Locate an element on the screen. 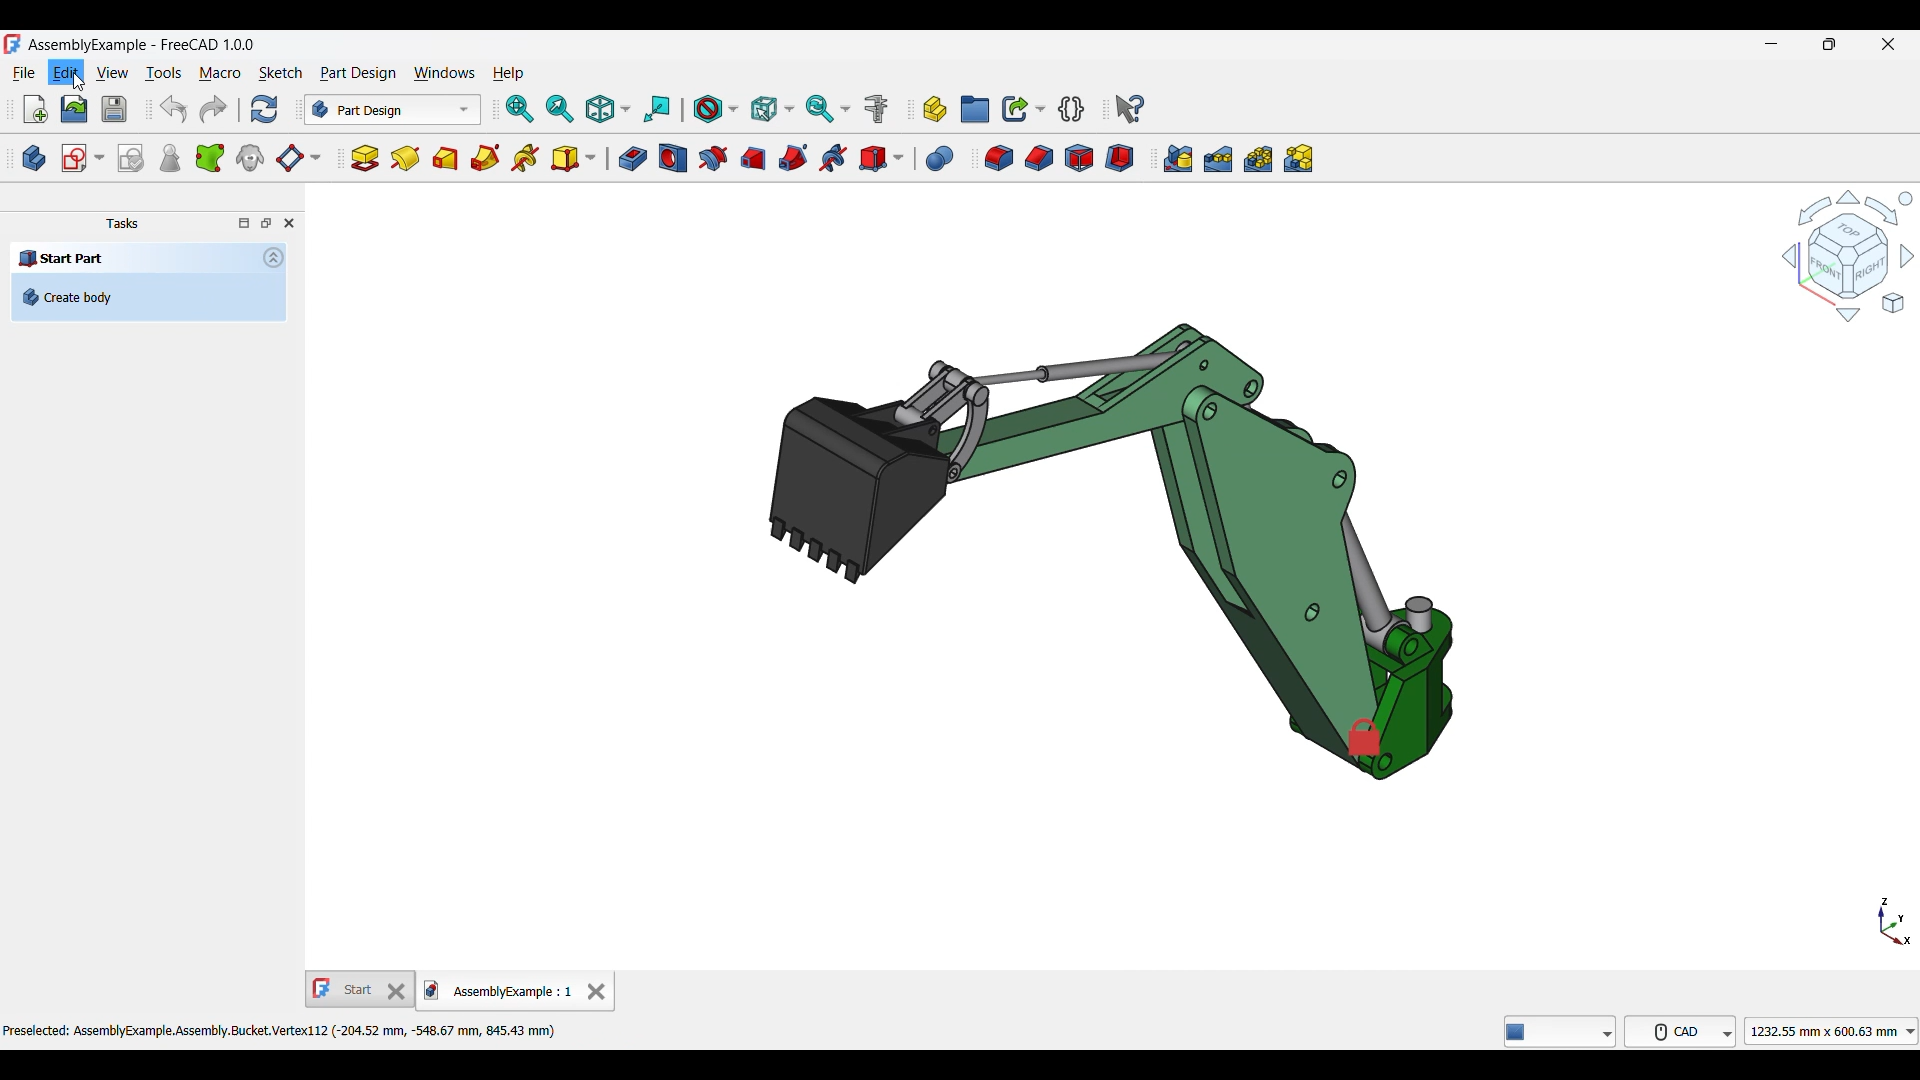 This screenshot has height=1080, width=1920. Revolution is located at coordinates (405, 159).